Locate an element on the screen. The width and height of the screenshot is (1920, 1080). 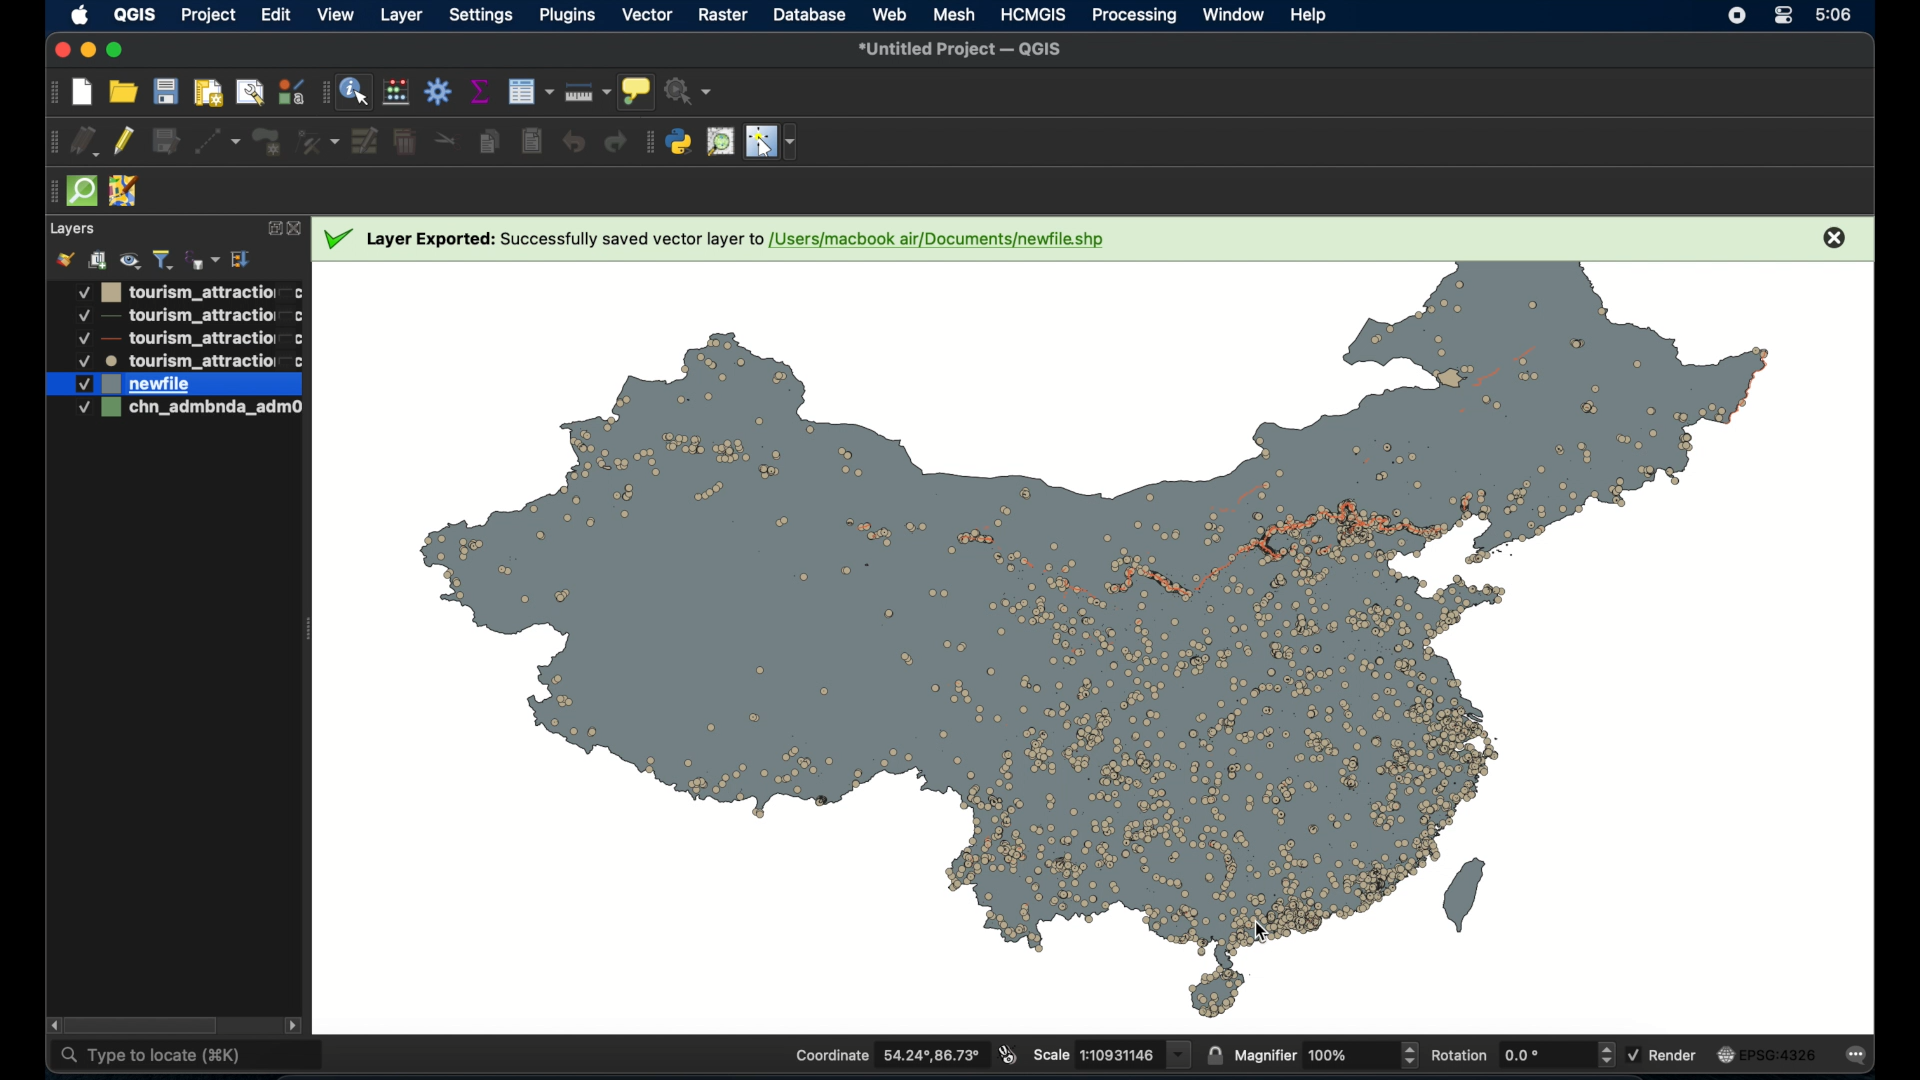
saved shape file layer  is located at coordinates (1065, 648).